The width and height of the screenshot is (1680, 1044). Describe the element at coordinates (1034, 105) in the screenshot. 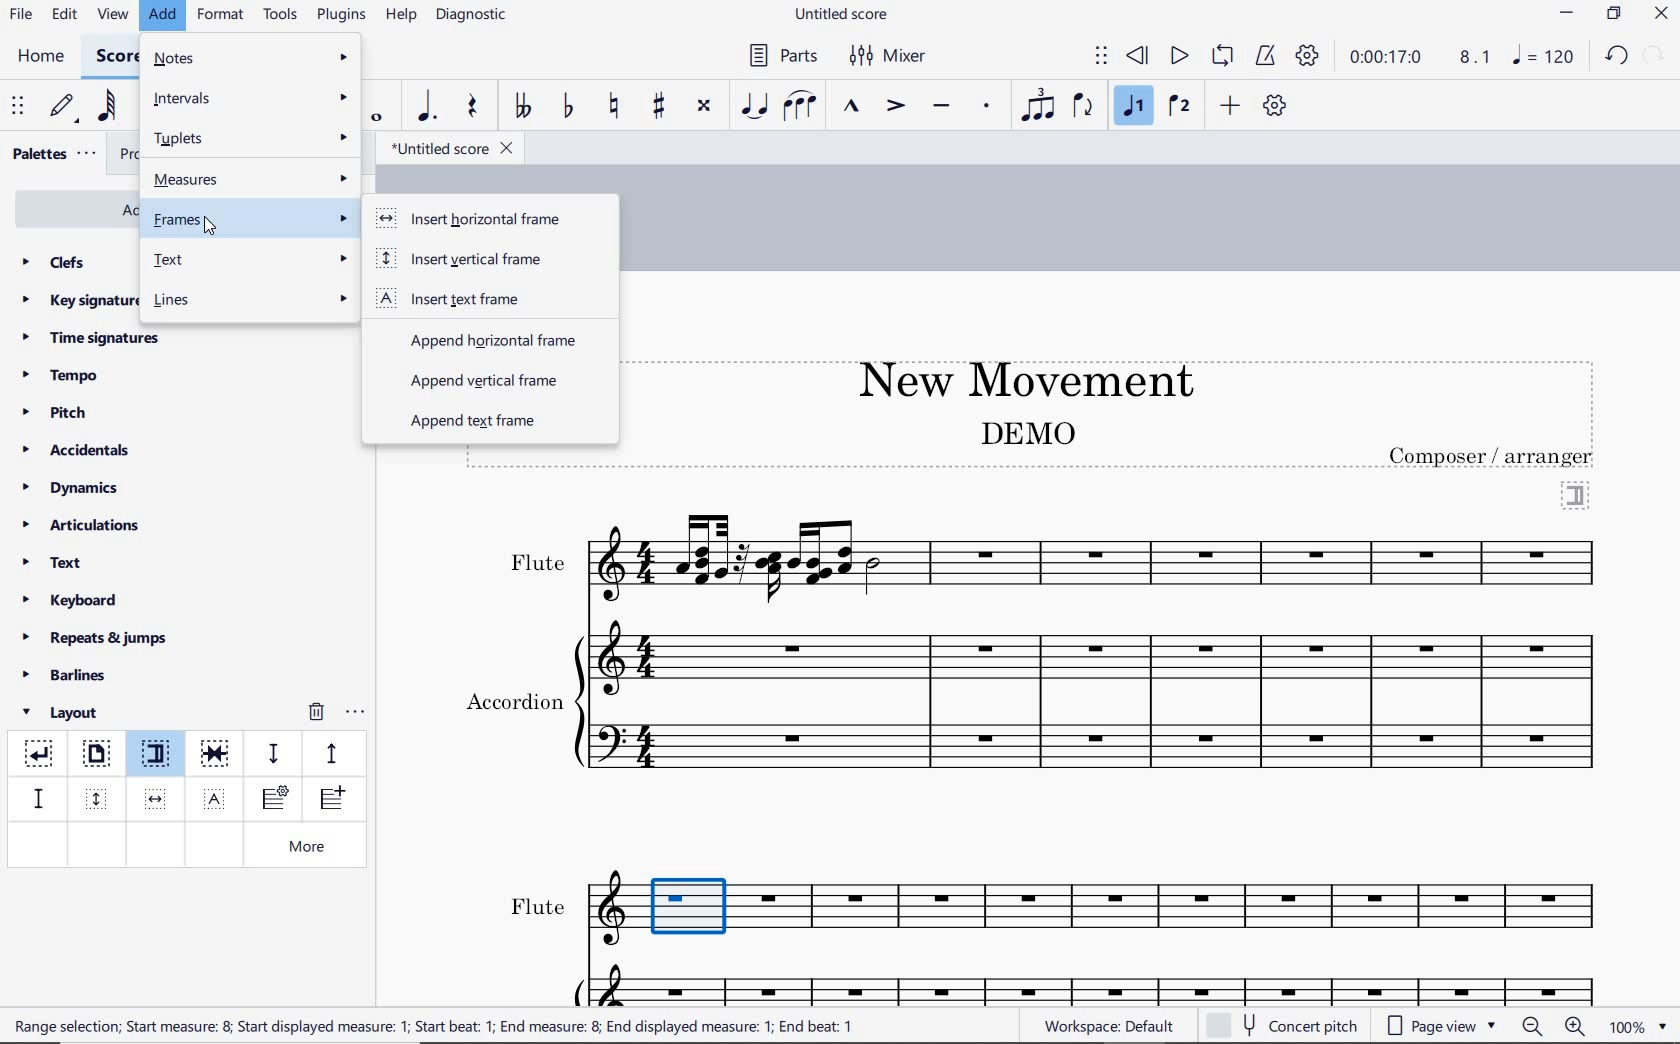

I see `tuplet` at that location.